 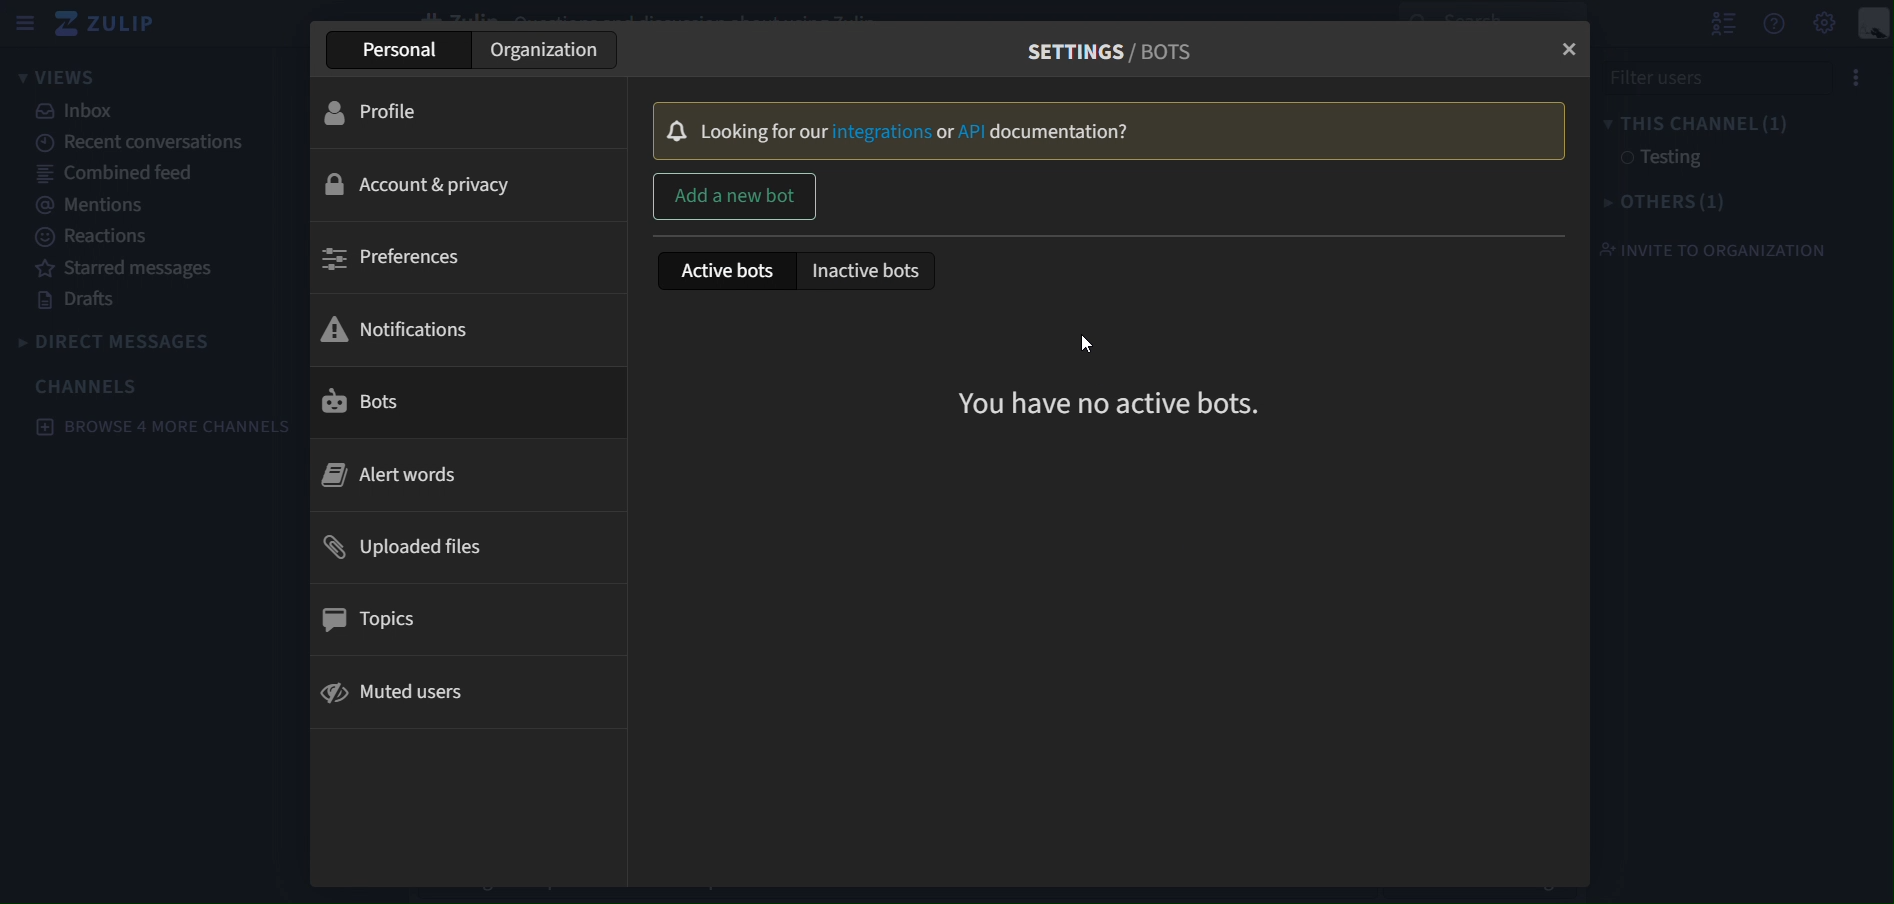 I want to click on profile, so click(x=400, y=112).